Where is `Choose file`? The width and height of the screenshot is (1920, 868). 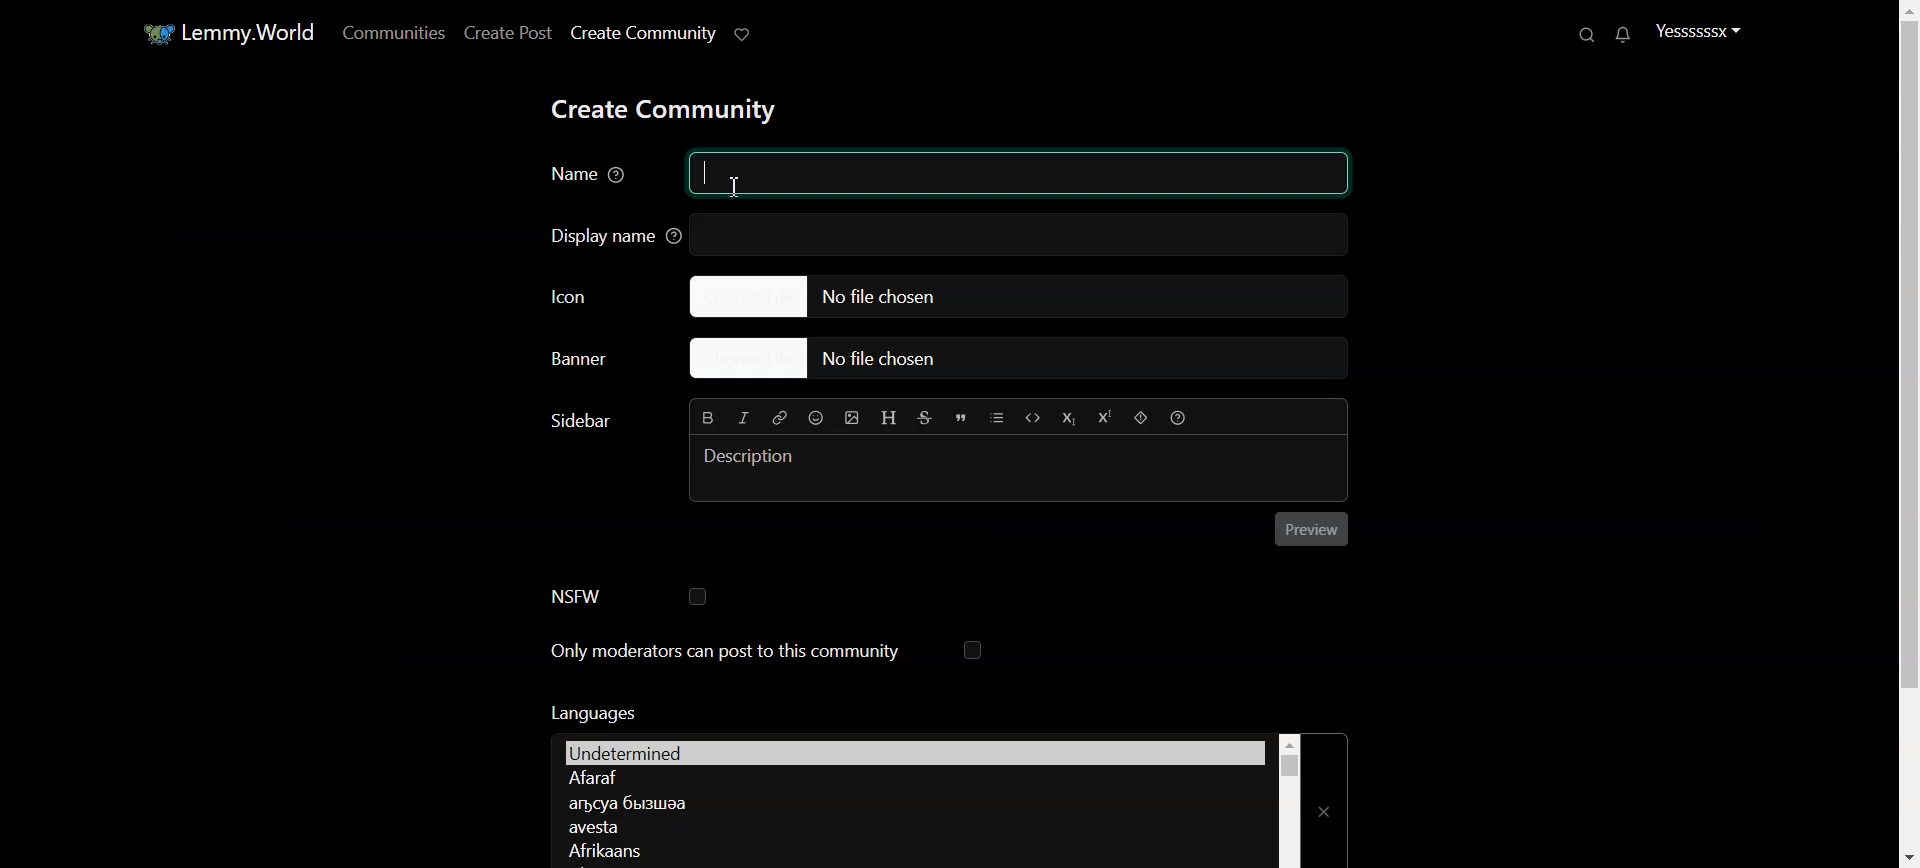
Choose file is located at coordinates (1021, 360).